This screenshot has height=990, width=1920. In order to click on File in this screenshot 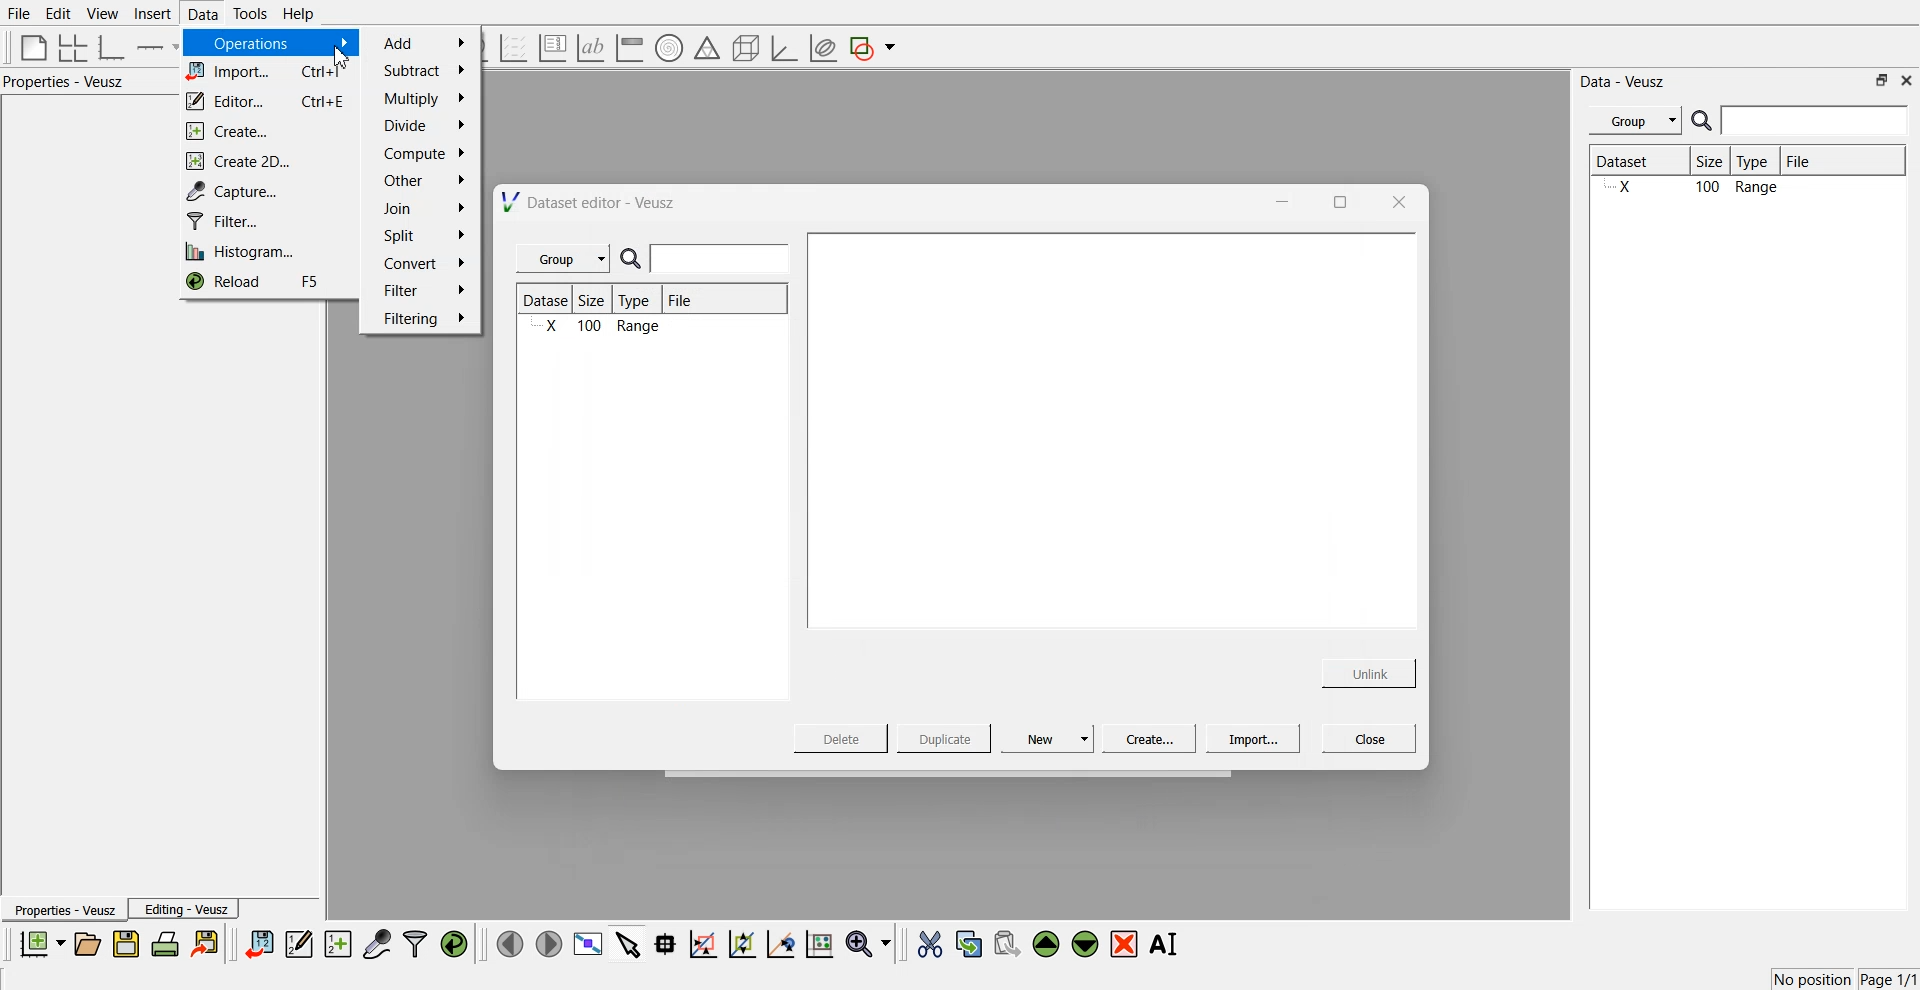, I will do `click(682, 303)`.